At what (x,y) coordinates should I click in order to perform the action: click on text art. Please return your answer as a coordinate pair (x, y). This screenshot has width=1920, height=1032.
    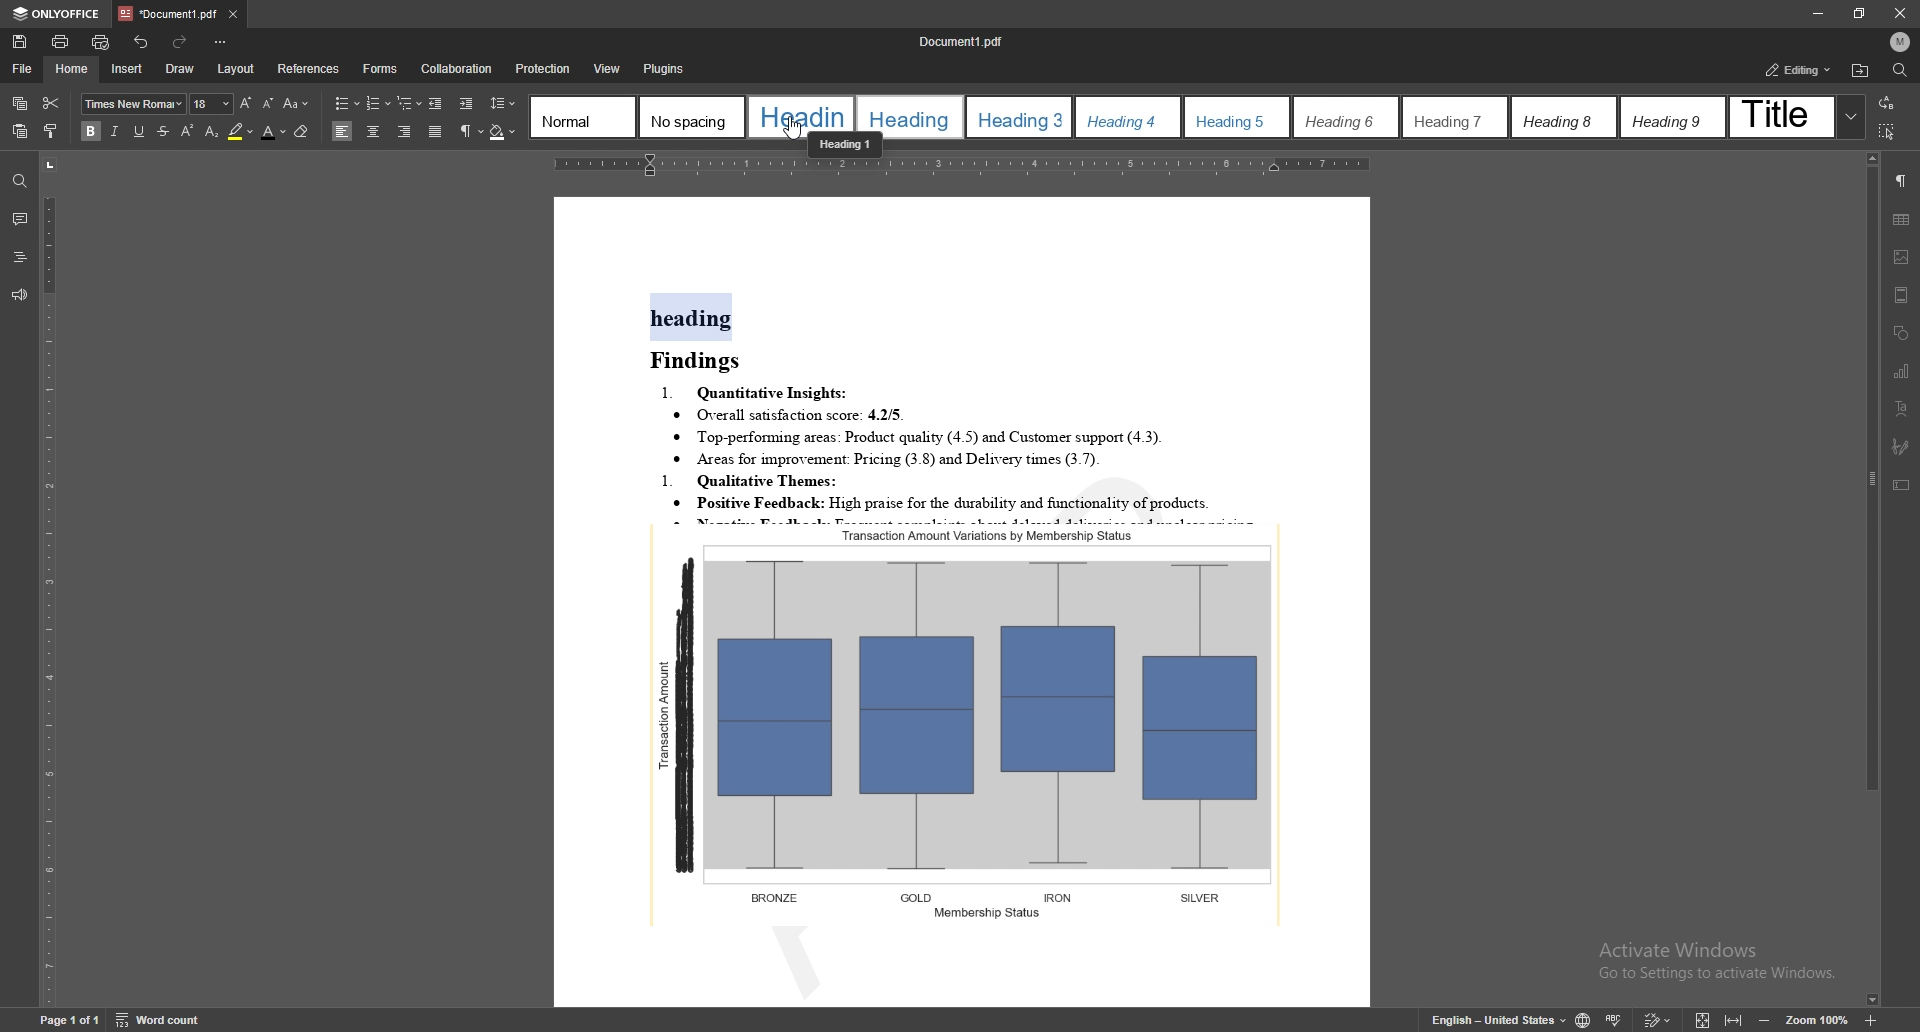
    Looking at the image, I should click on (1901, 409).